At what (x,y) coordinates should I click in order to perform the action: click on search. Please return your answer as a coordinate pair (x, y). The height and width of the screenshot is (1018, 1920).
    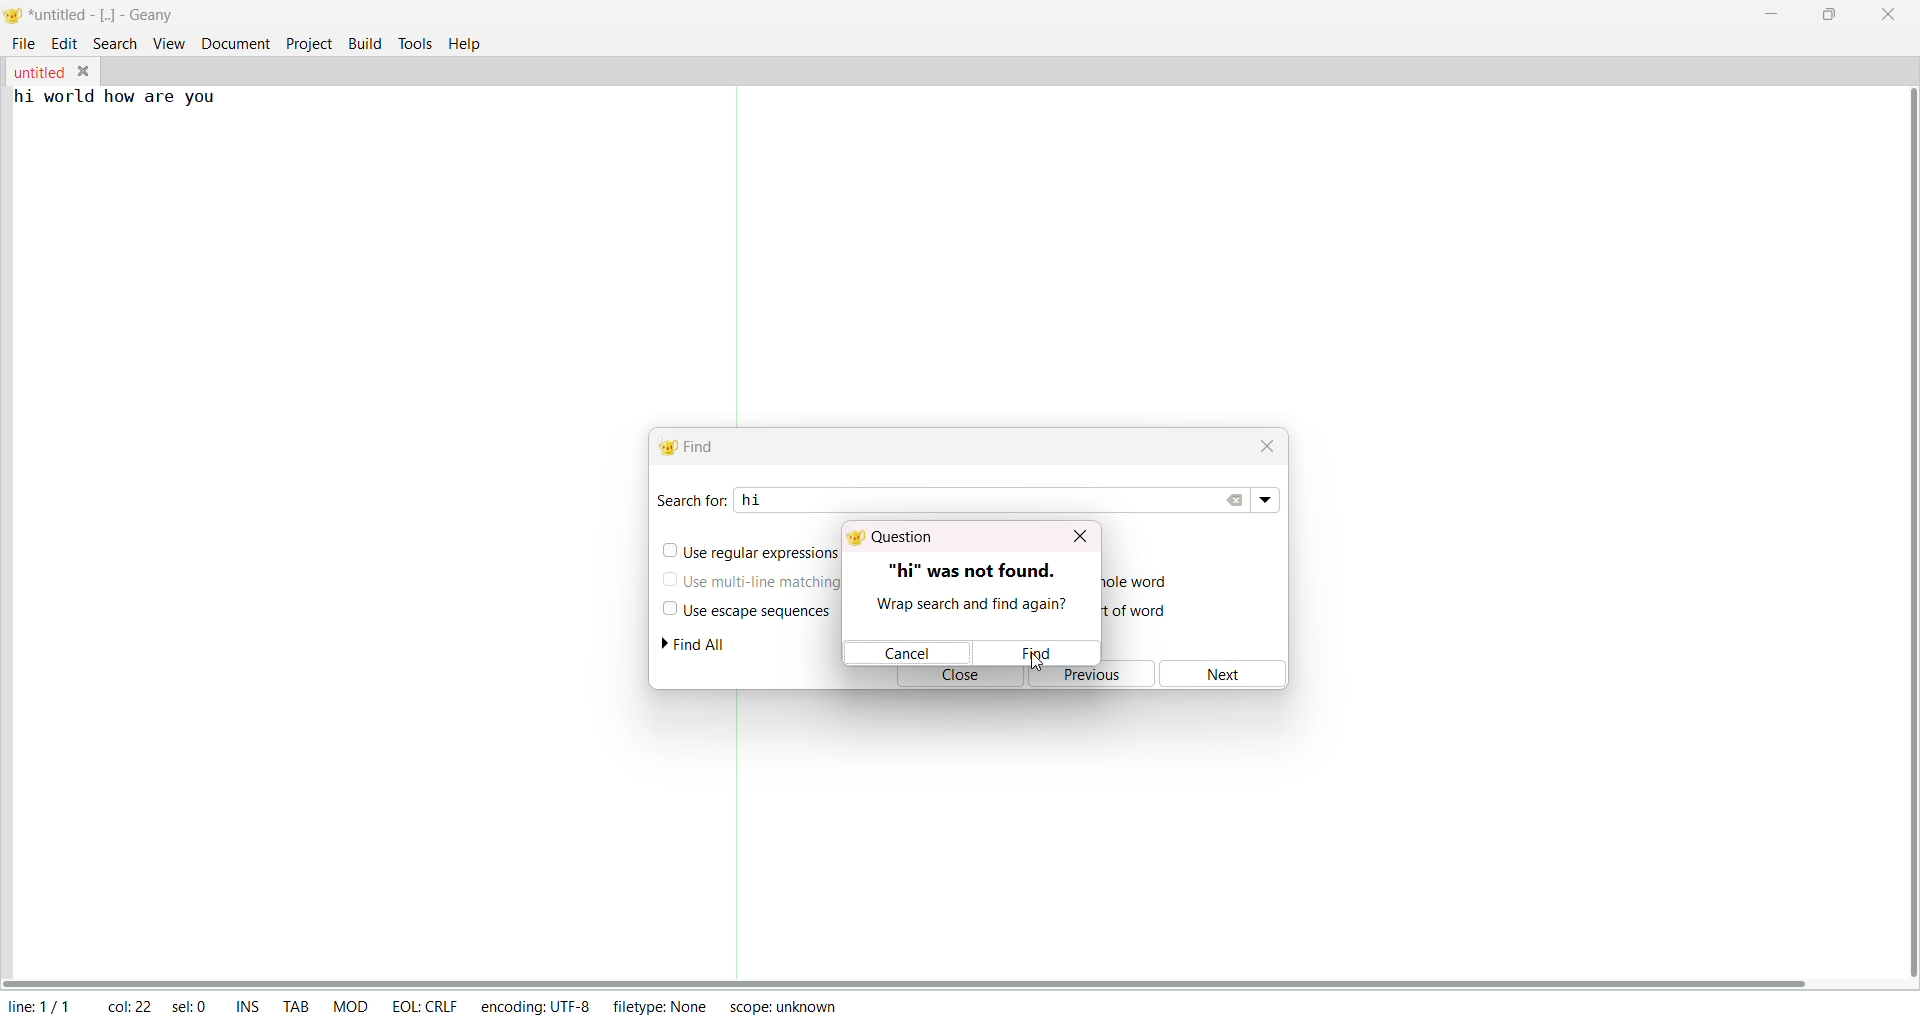
    Looking at the image, I should click on (114, 42).